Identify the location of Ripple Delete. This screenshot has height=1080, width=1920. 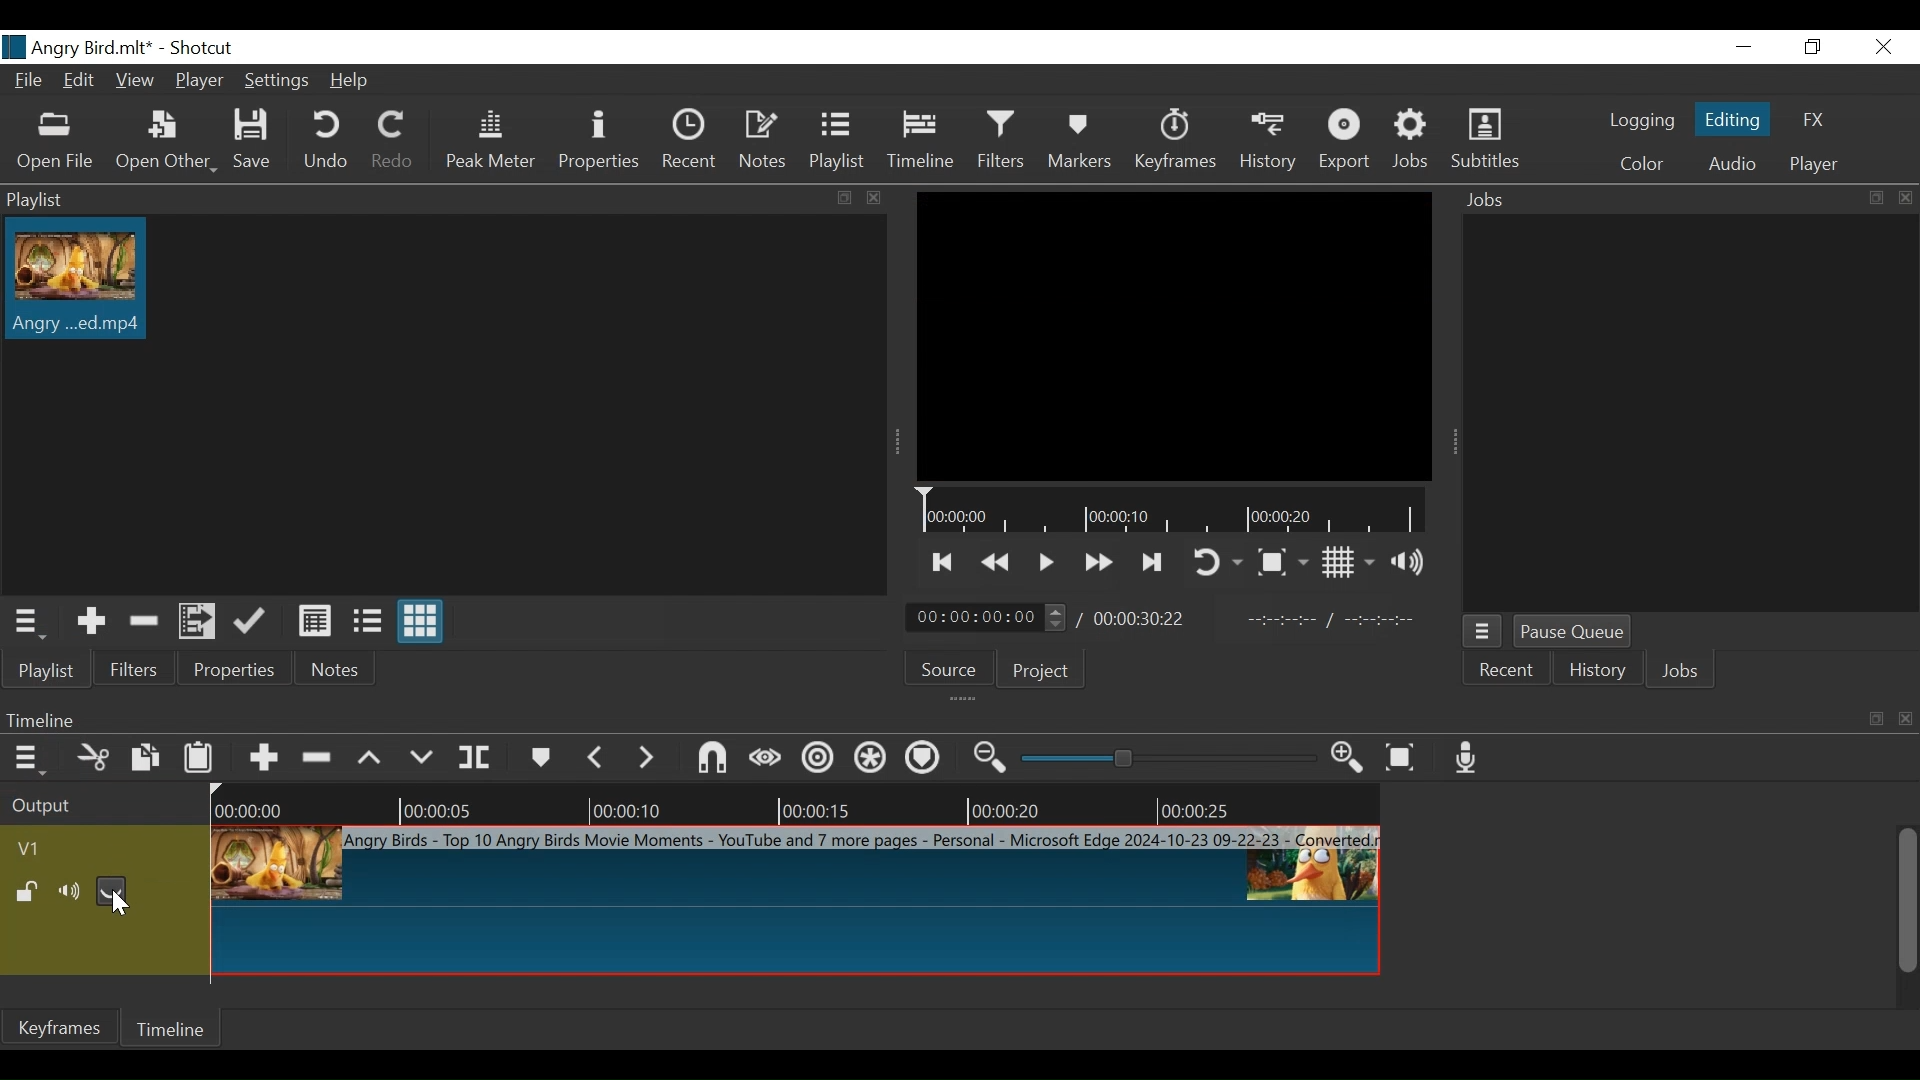
(315, 758).